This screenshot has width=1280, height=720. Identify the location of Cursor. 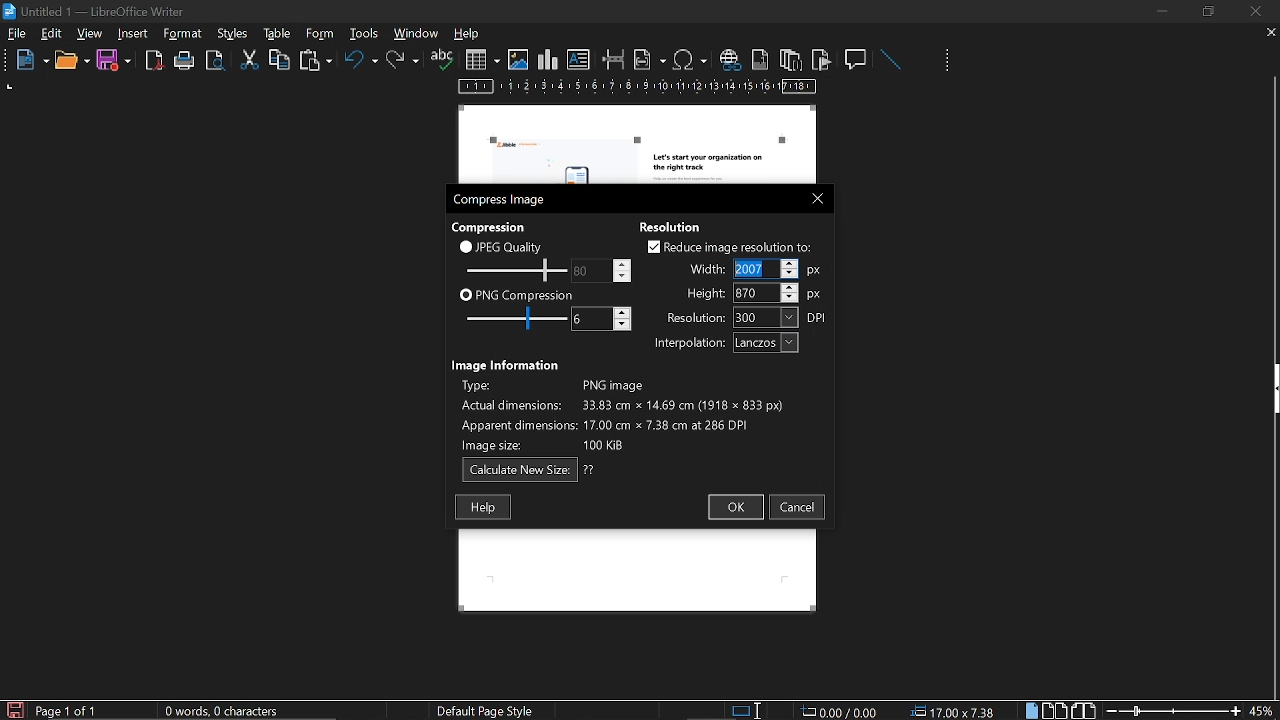
(733, 268).